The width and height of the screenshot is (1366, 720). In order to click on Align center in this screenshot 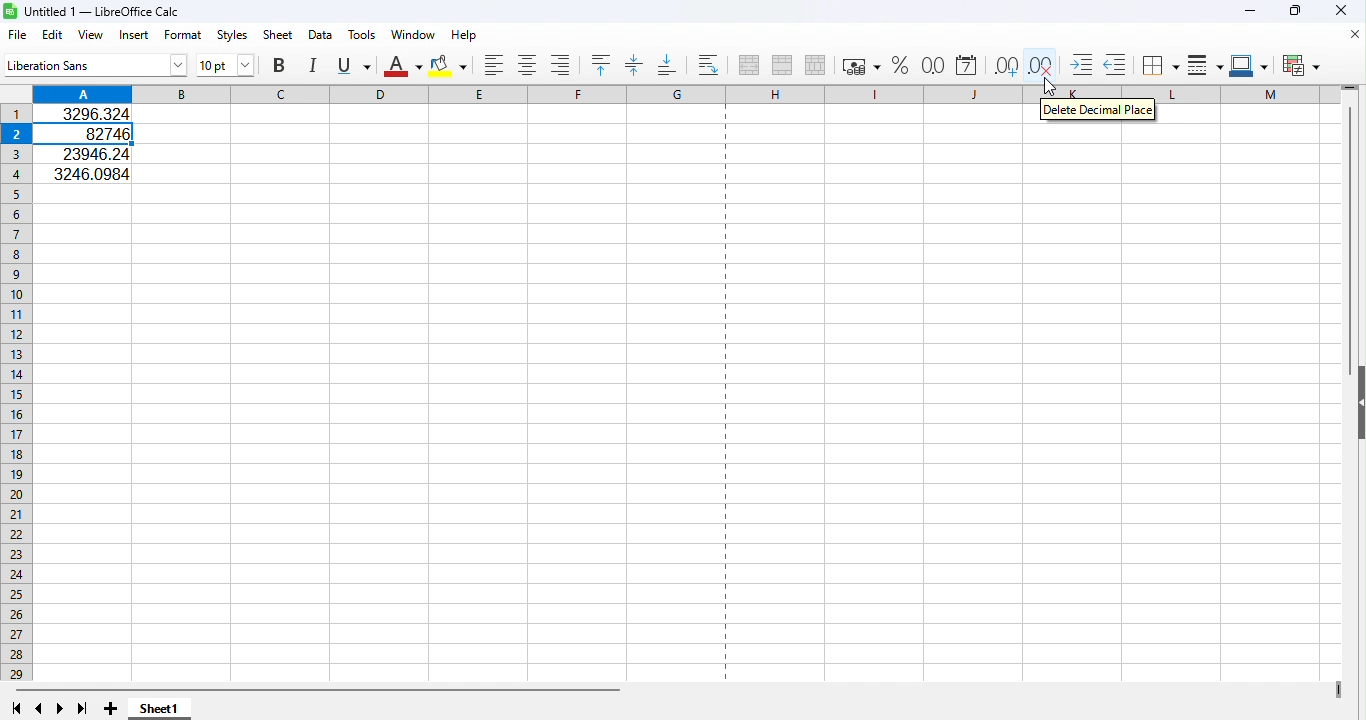, I will do `click(530, 66)`.